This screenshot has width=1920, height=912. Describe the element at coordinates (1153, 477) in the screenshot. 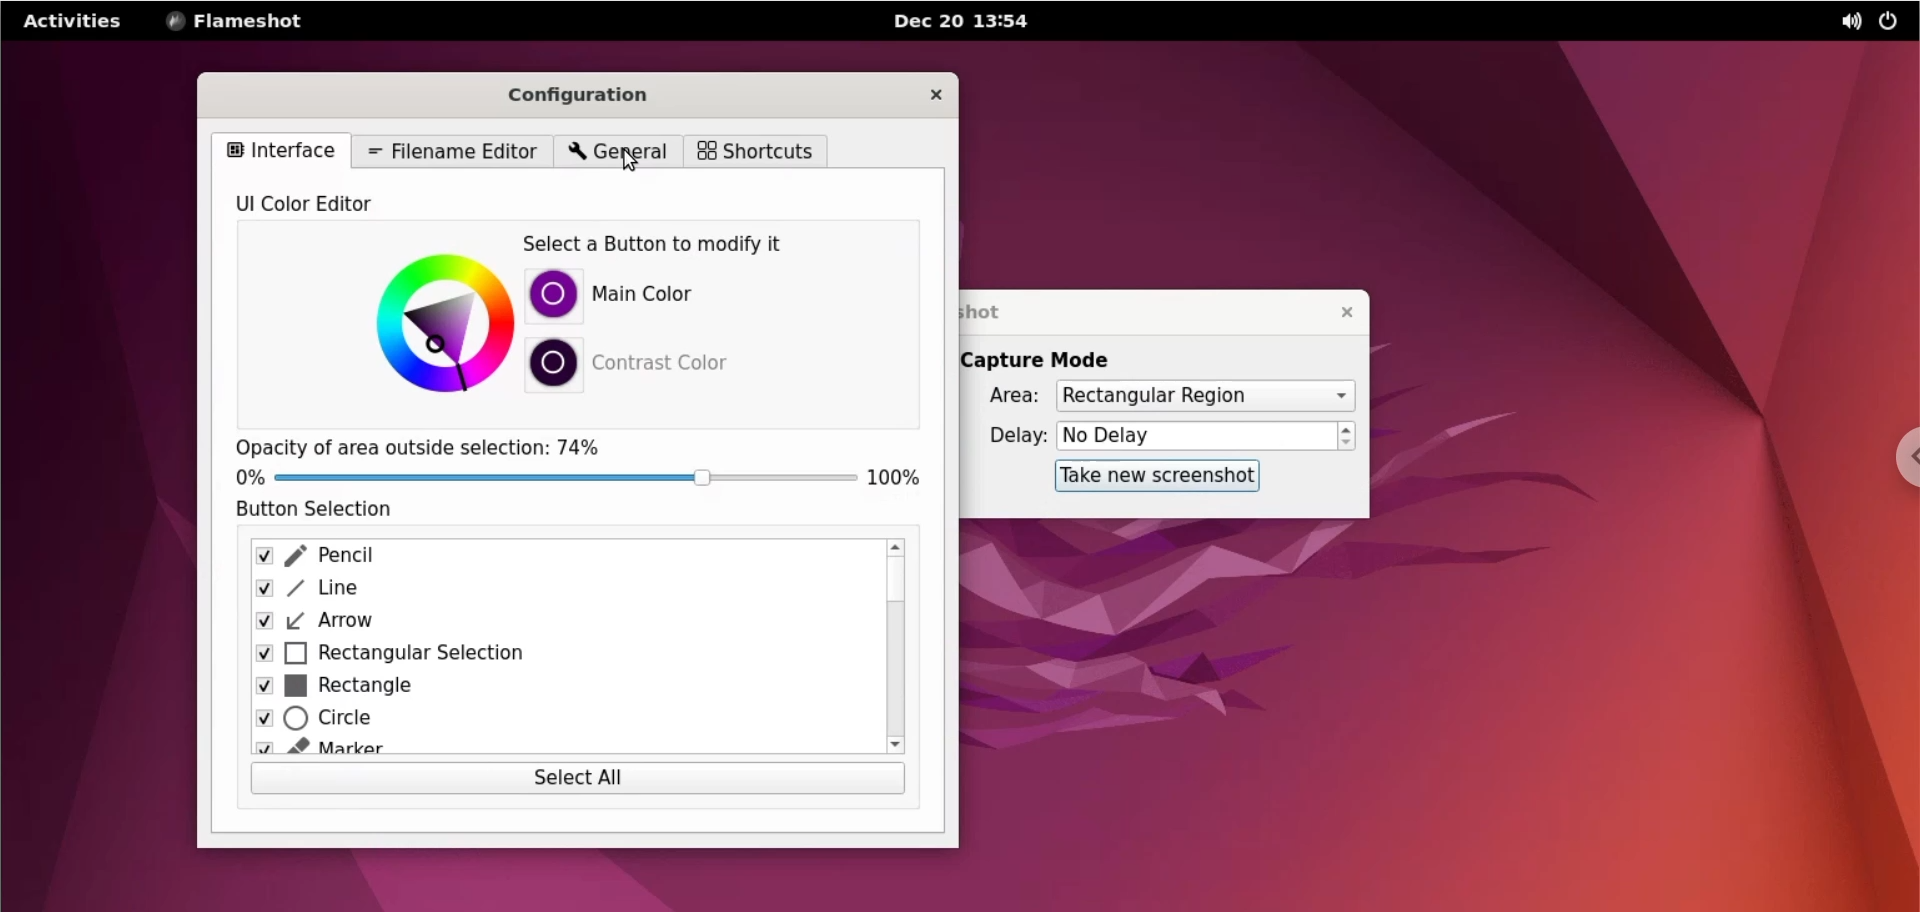

I see `take new screenshot` at that location.